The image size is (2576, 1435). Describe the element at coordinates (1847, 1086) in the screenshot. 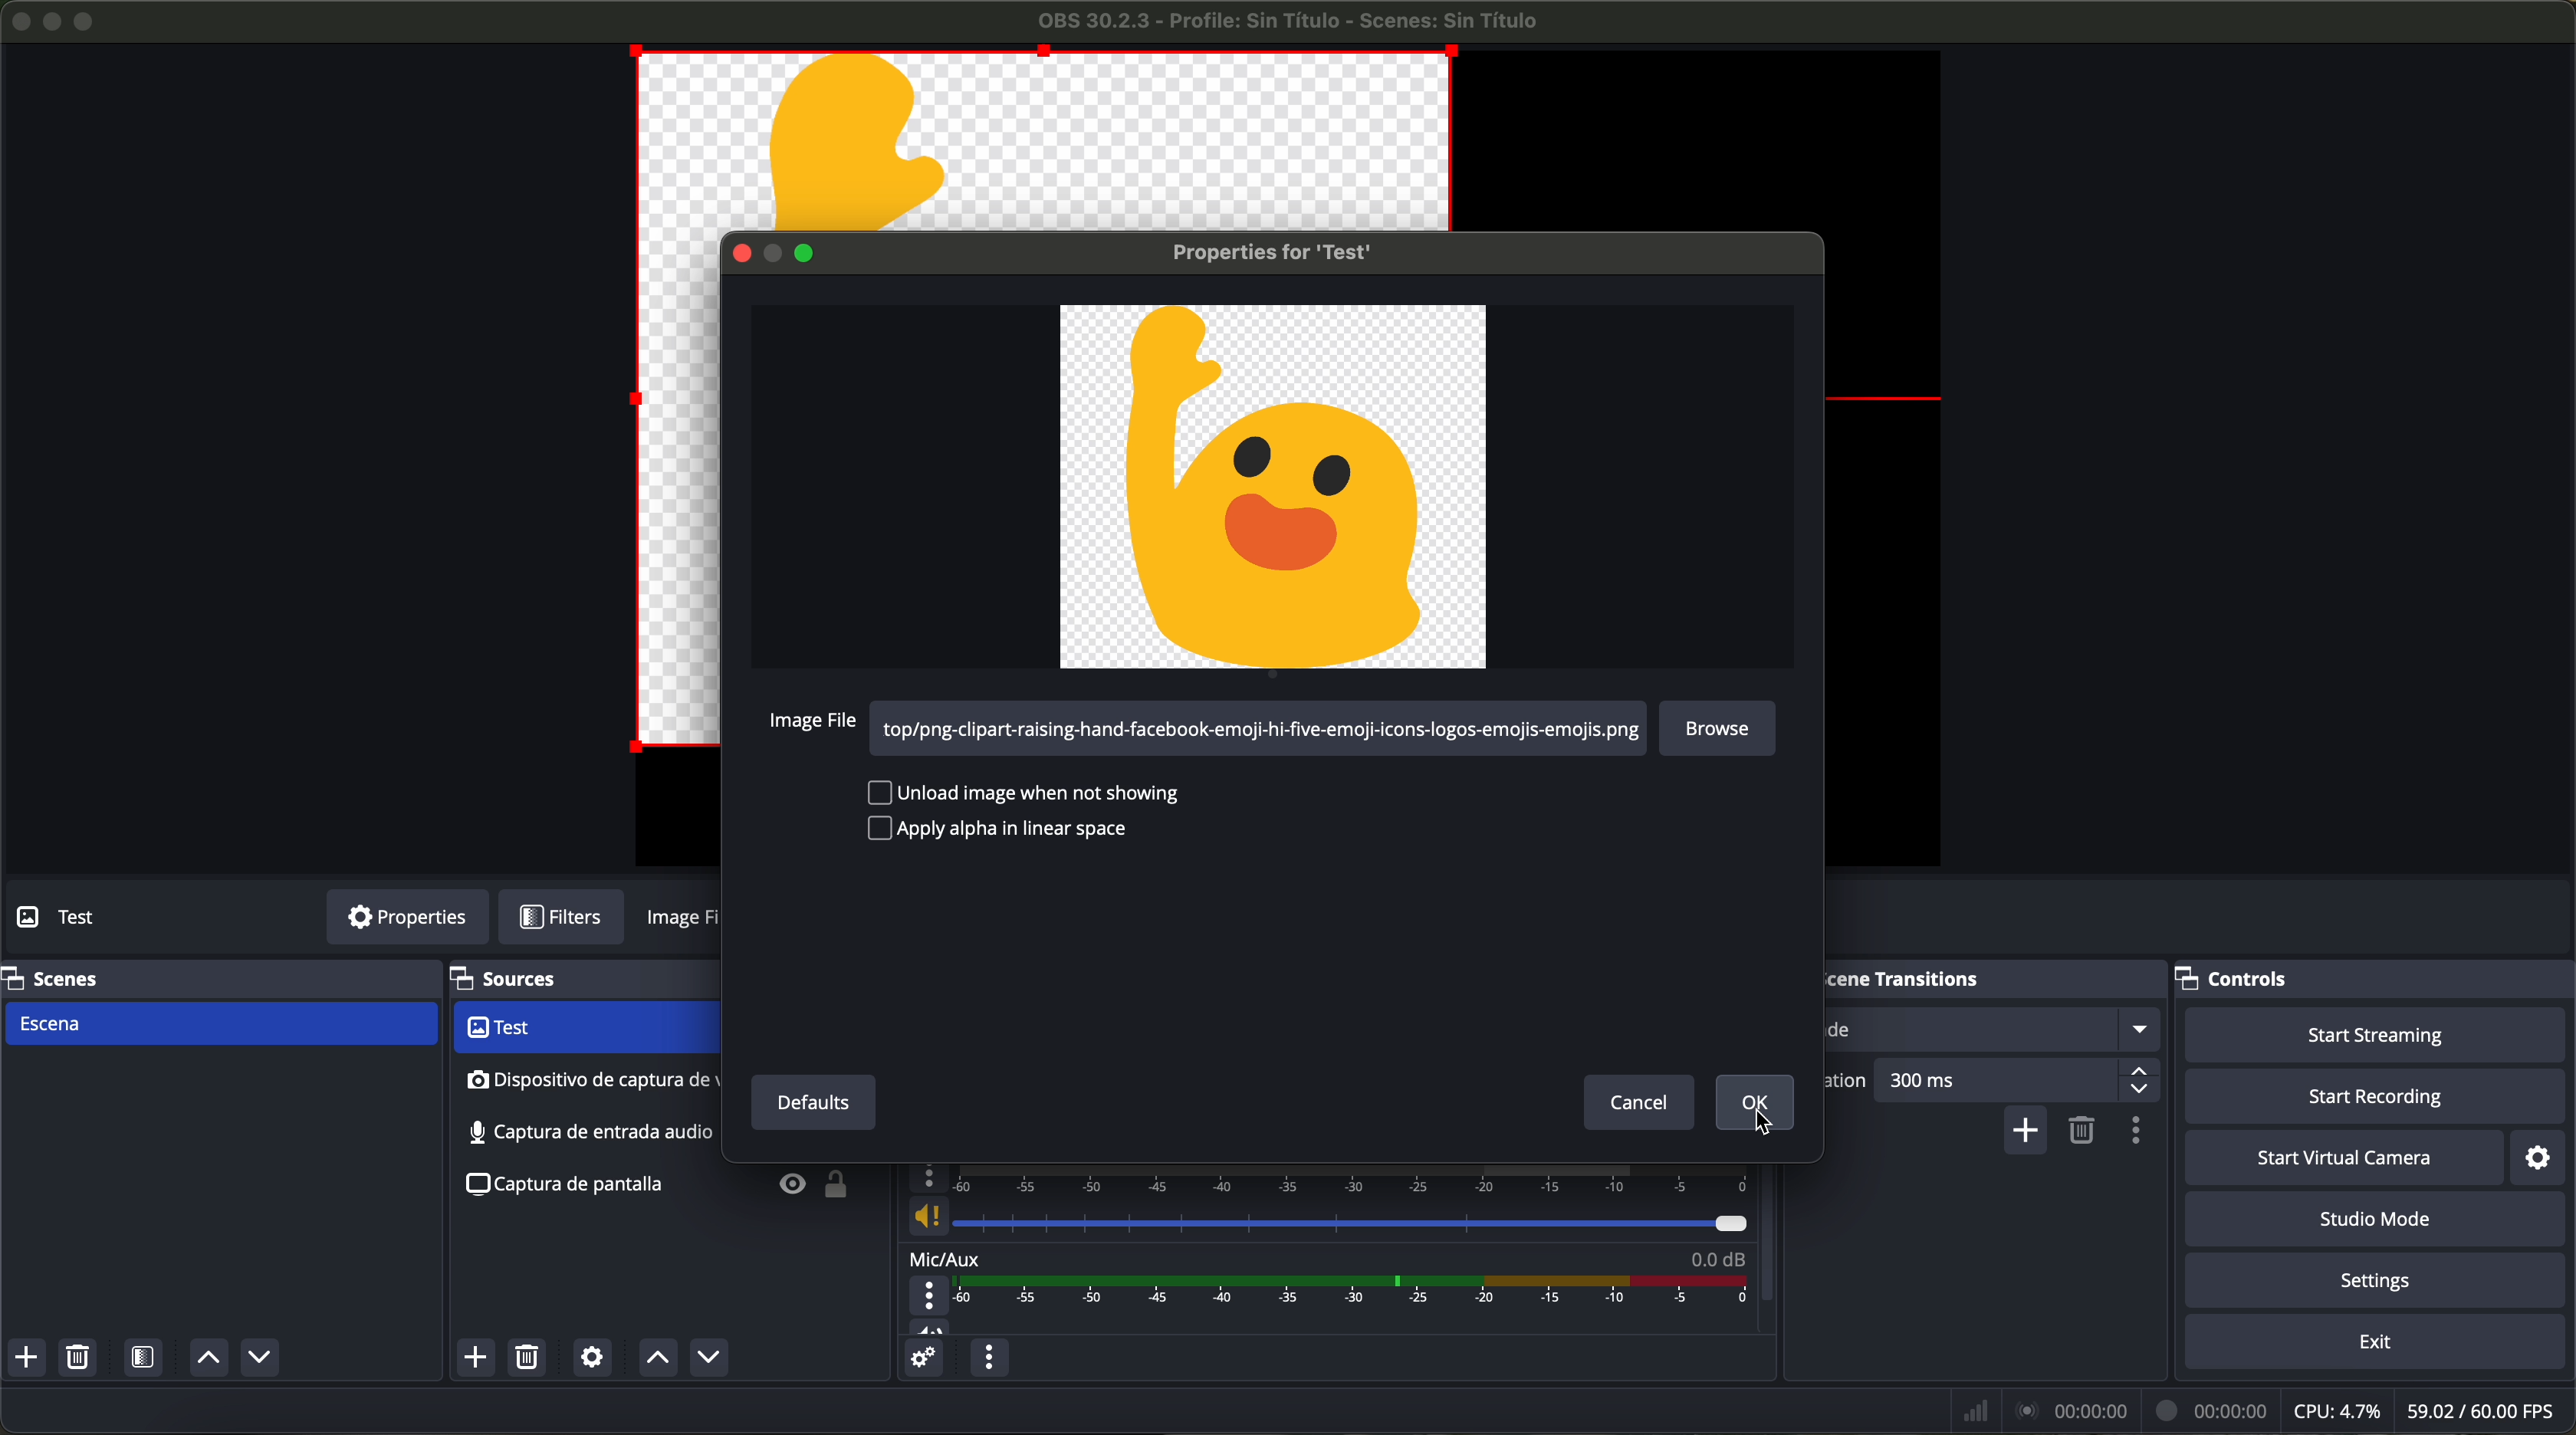

I see `duration` at that location.